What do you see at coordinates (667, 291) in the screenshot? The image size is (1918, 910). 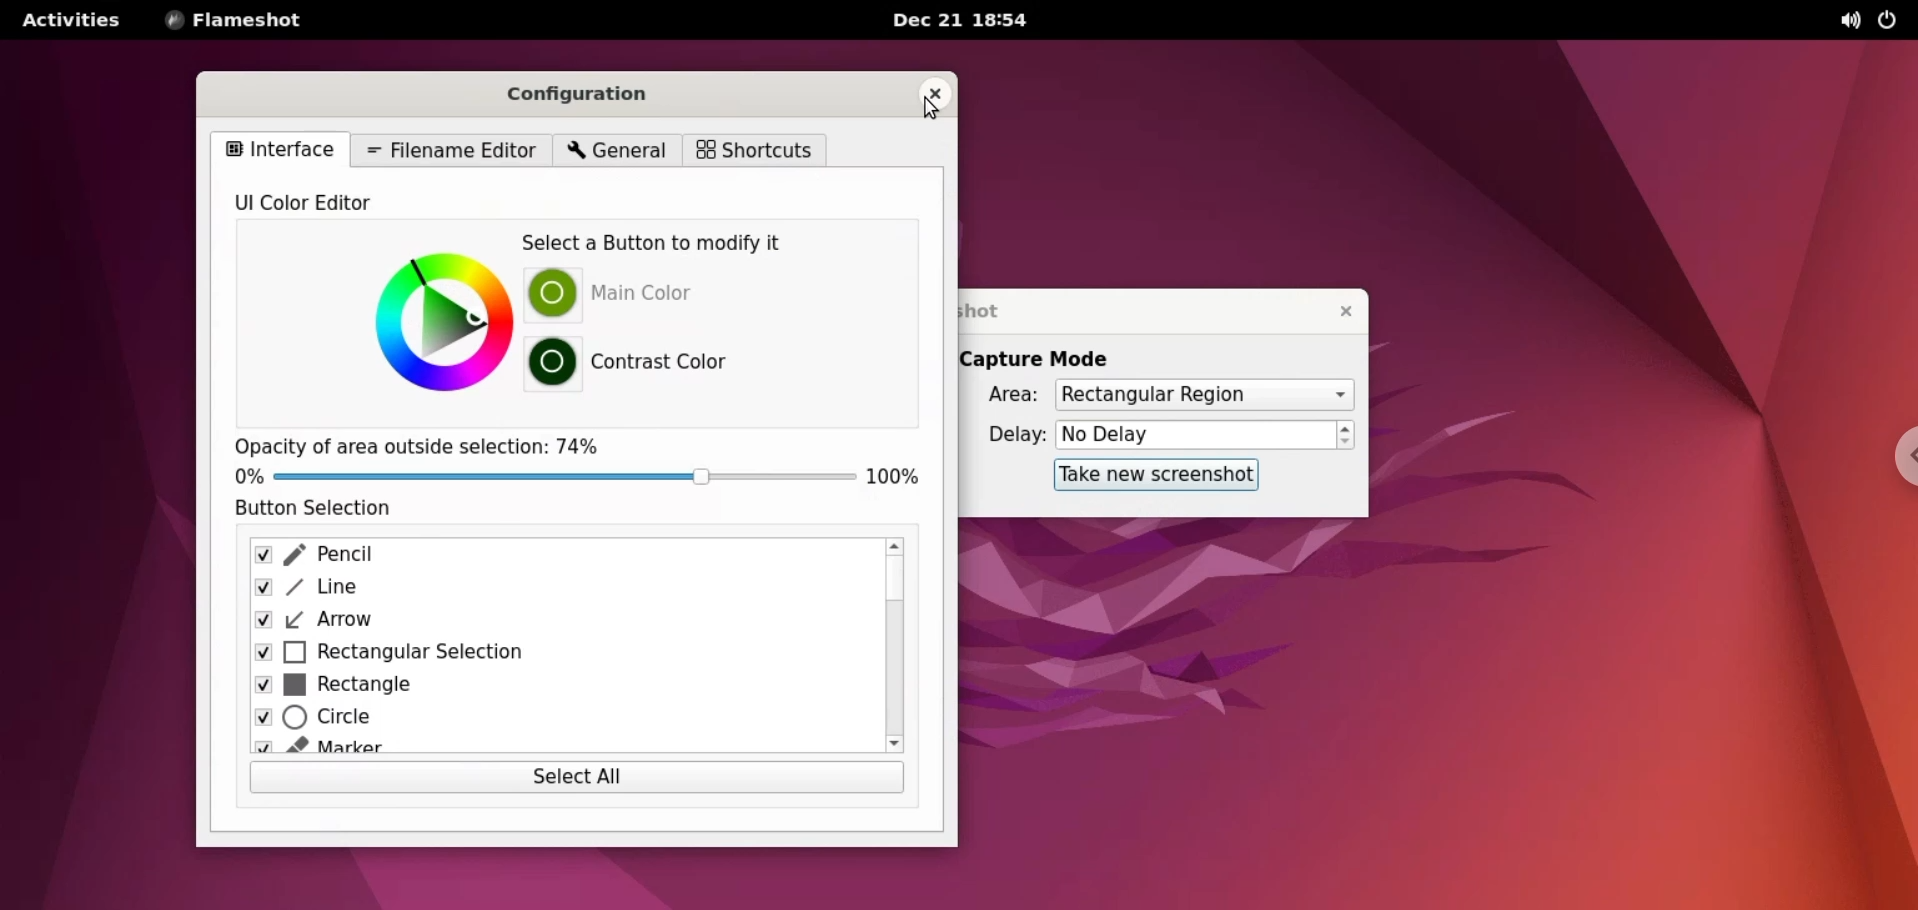 I see `main color` at bounding box center [667, 291].